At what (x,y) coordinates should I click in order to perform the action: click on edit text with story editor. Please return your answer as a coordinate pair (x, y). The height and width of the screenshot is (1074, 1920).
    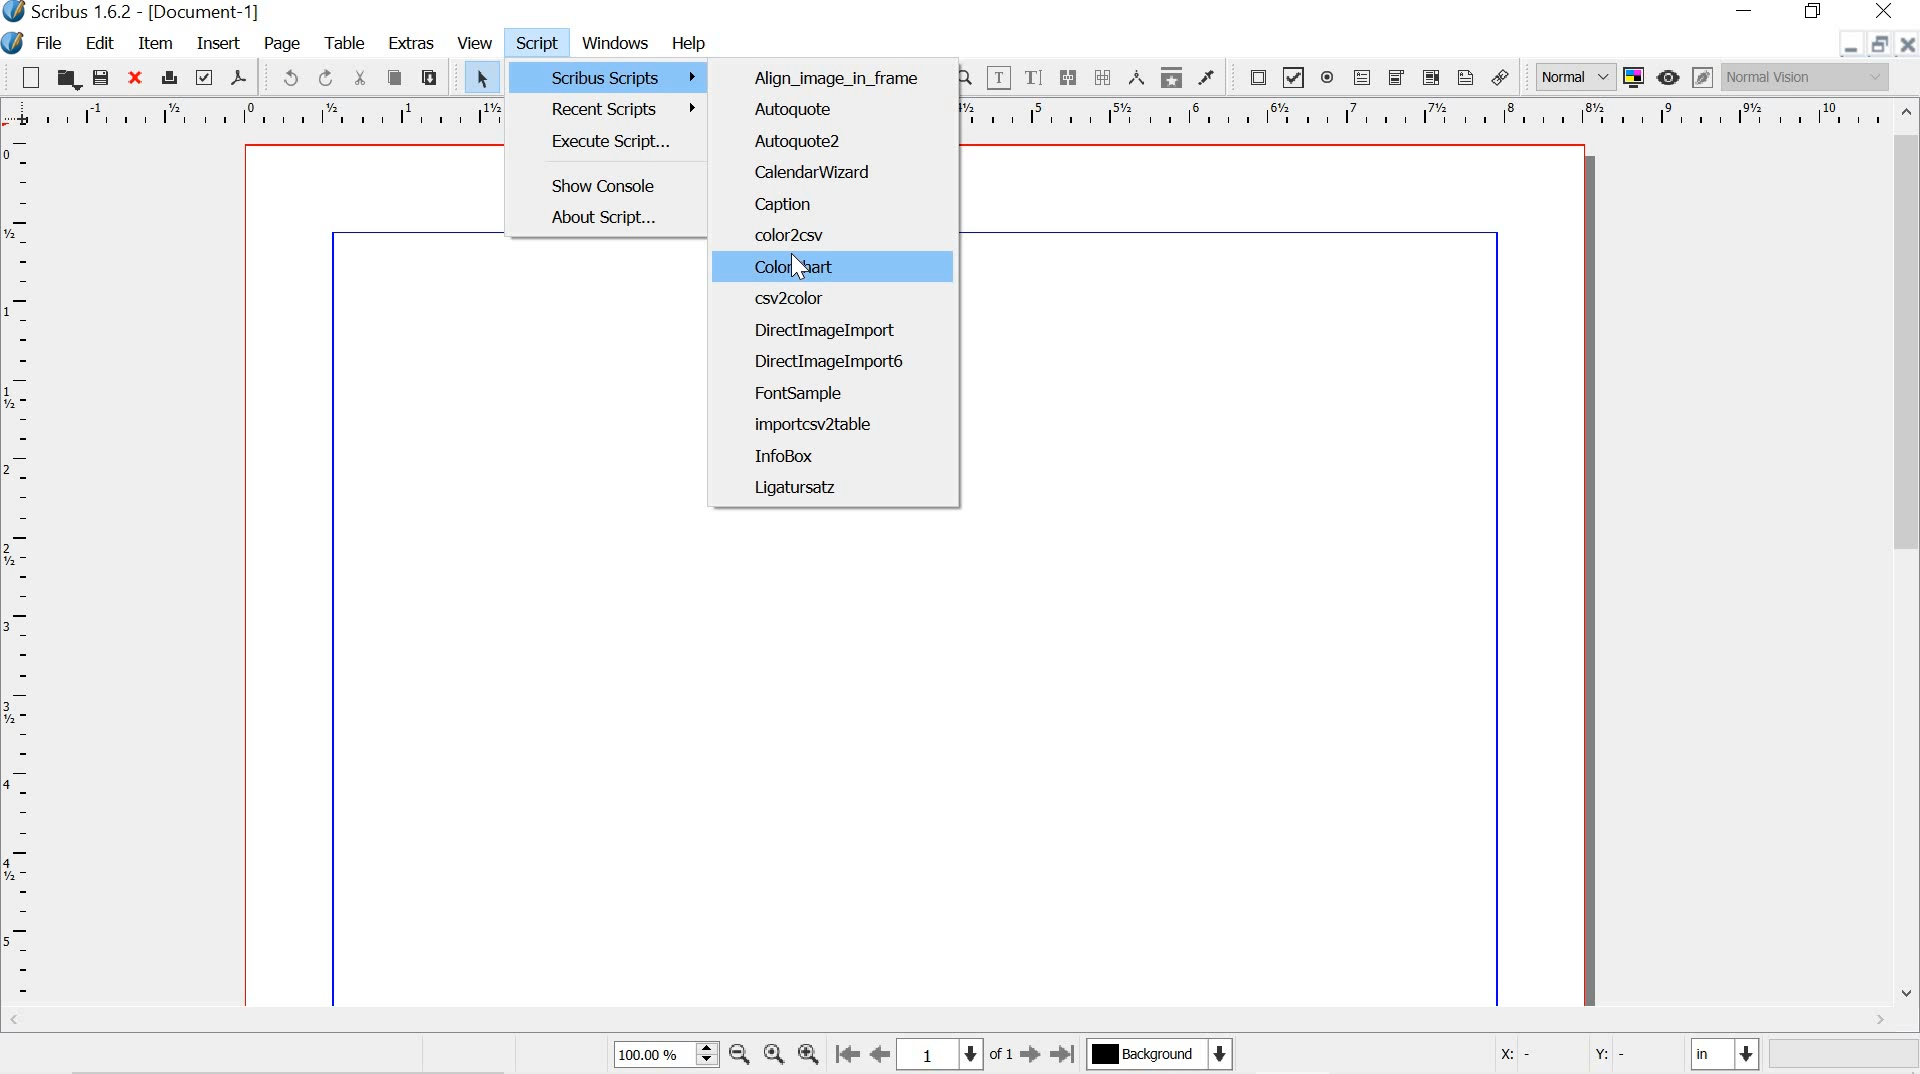
    Looking at the image, I should click on (1033, 79).